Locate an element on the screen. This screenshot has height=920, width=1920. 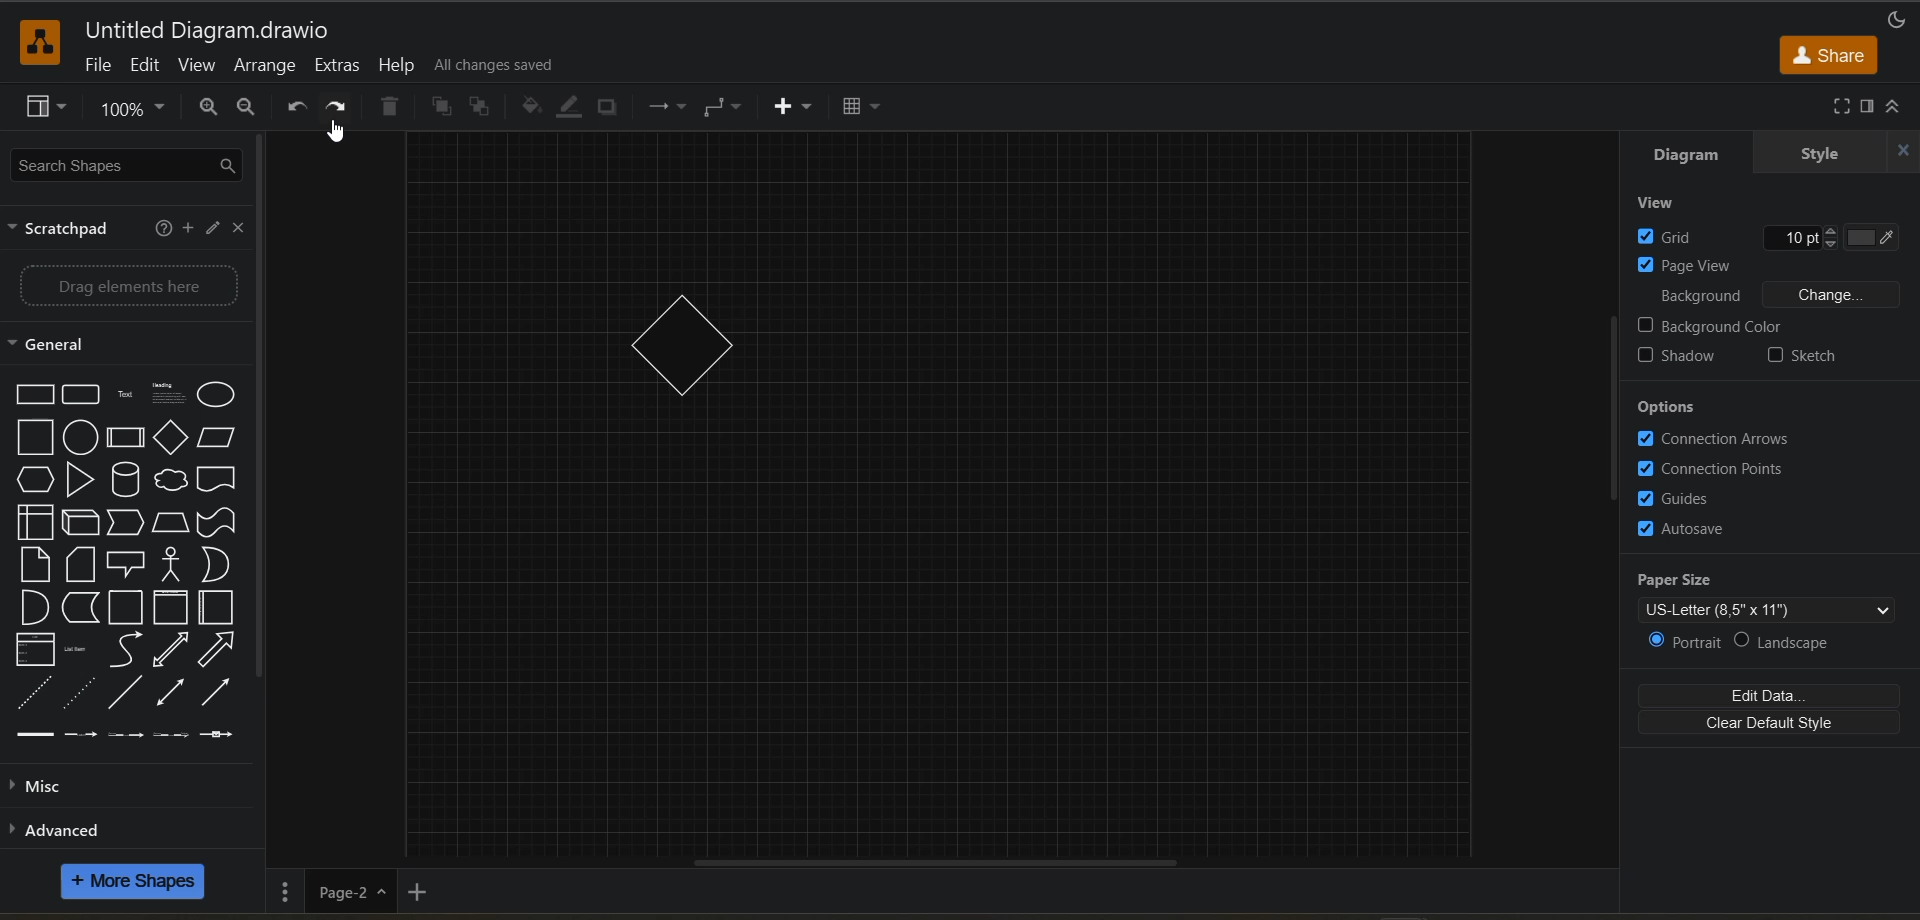
bidirectional connector is located at coordinates (169, 693).